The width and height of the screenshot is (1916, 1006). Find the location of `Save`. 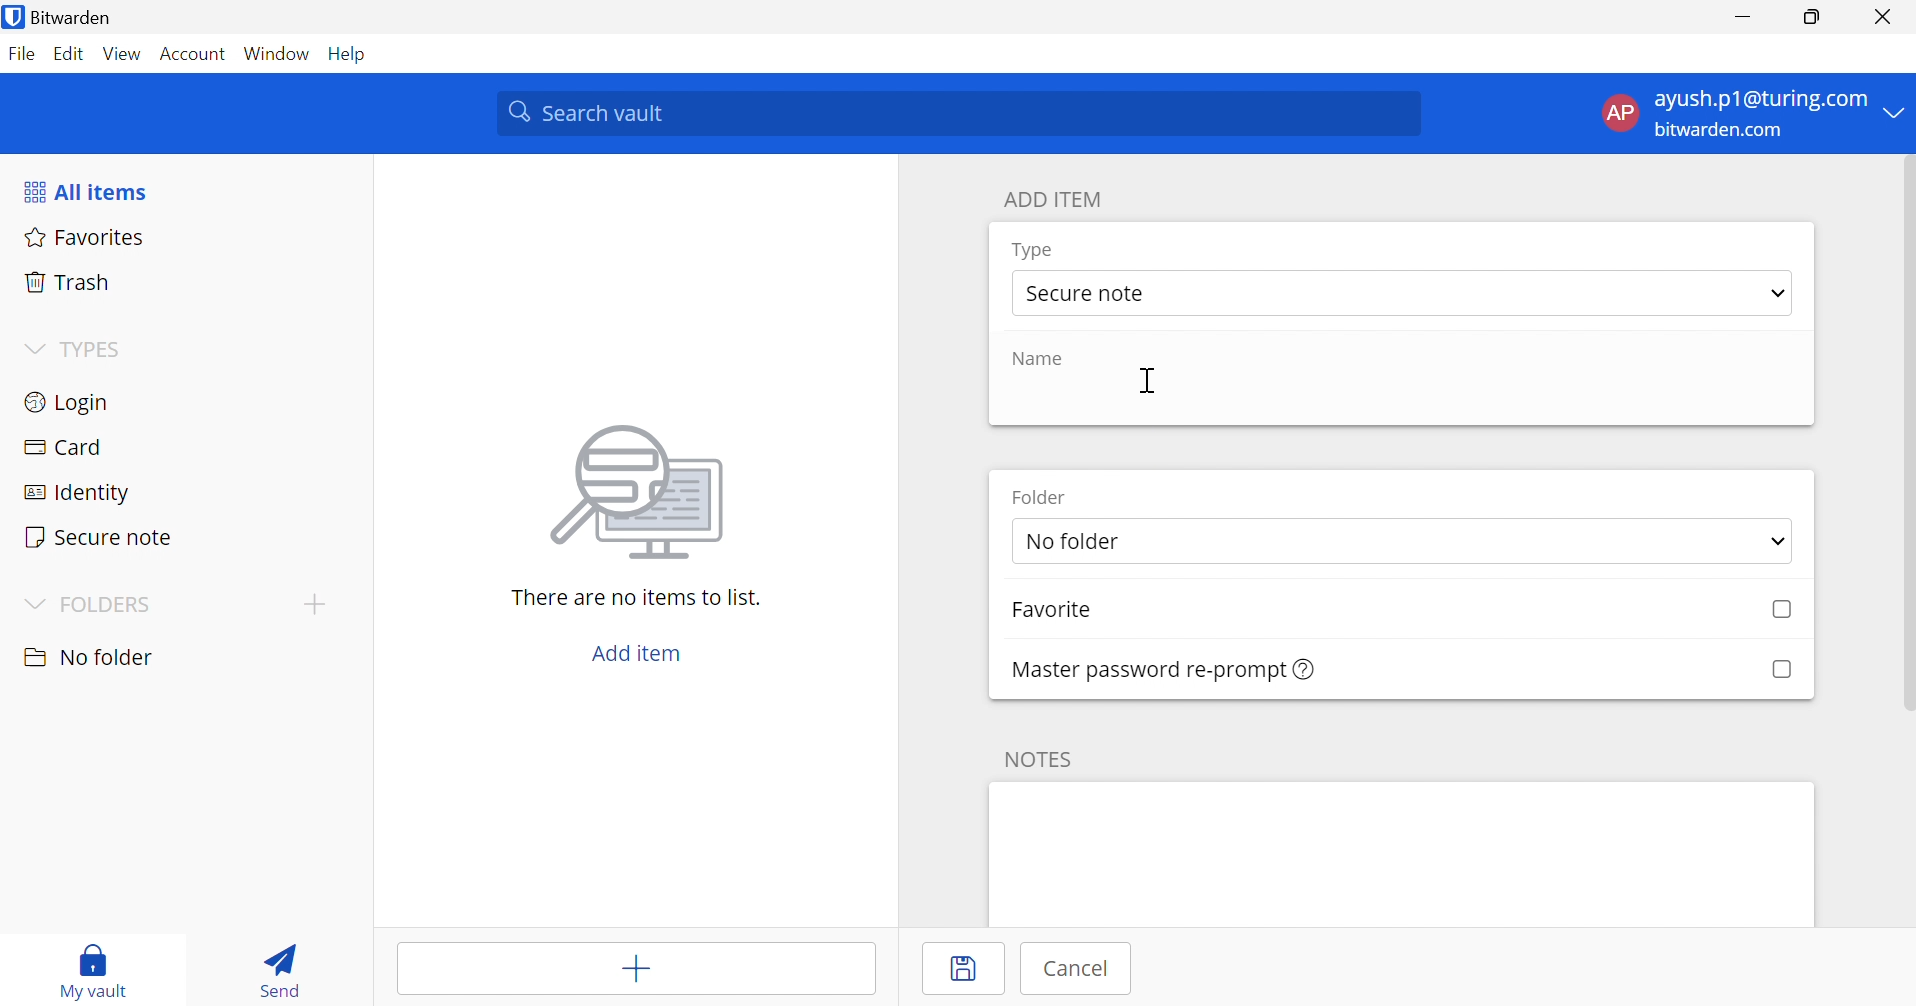

Save is located at coordinates (969, 970).